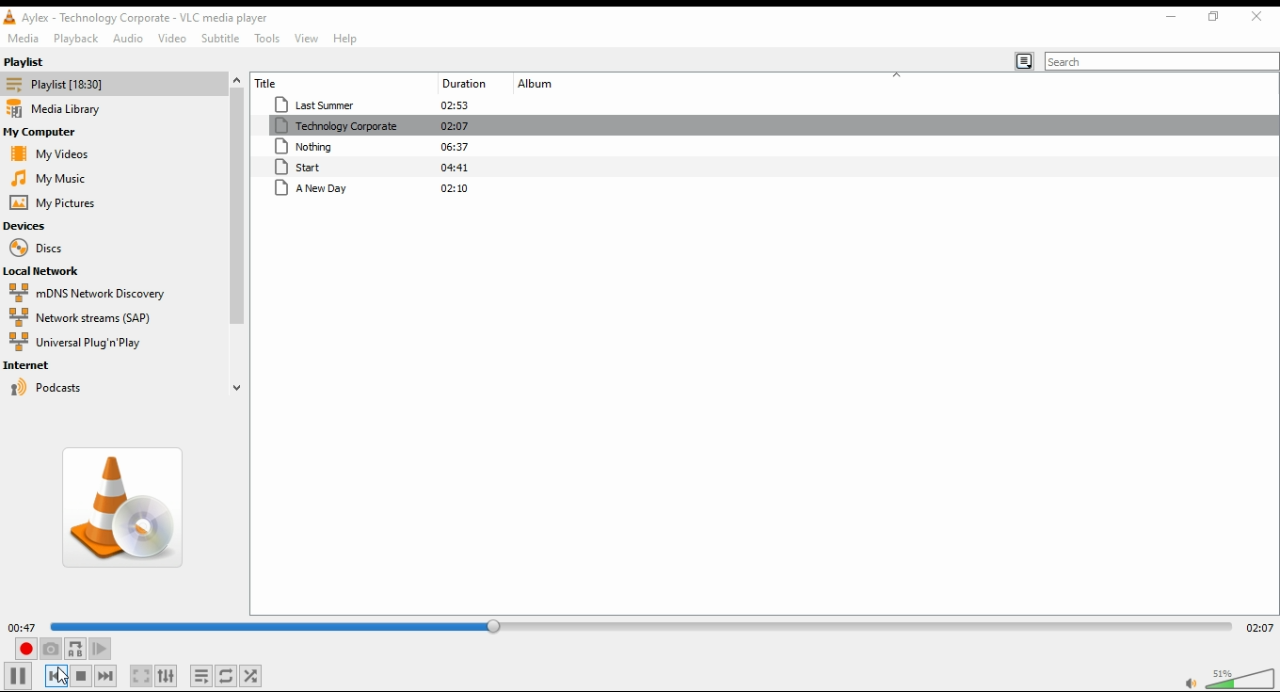  Describe the element at coordinates (9, 17) in the screenshot. I see `vlc icon` at that location.